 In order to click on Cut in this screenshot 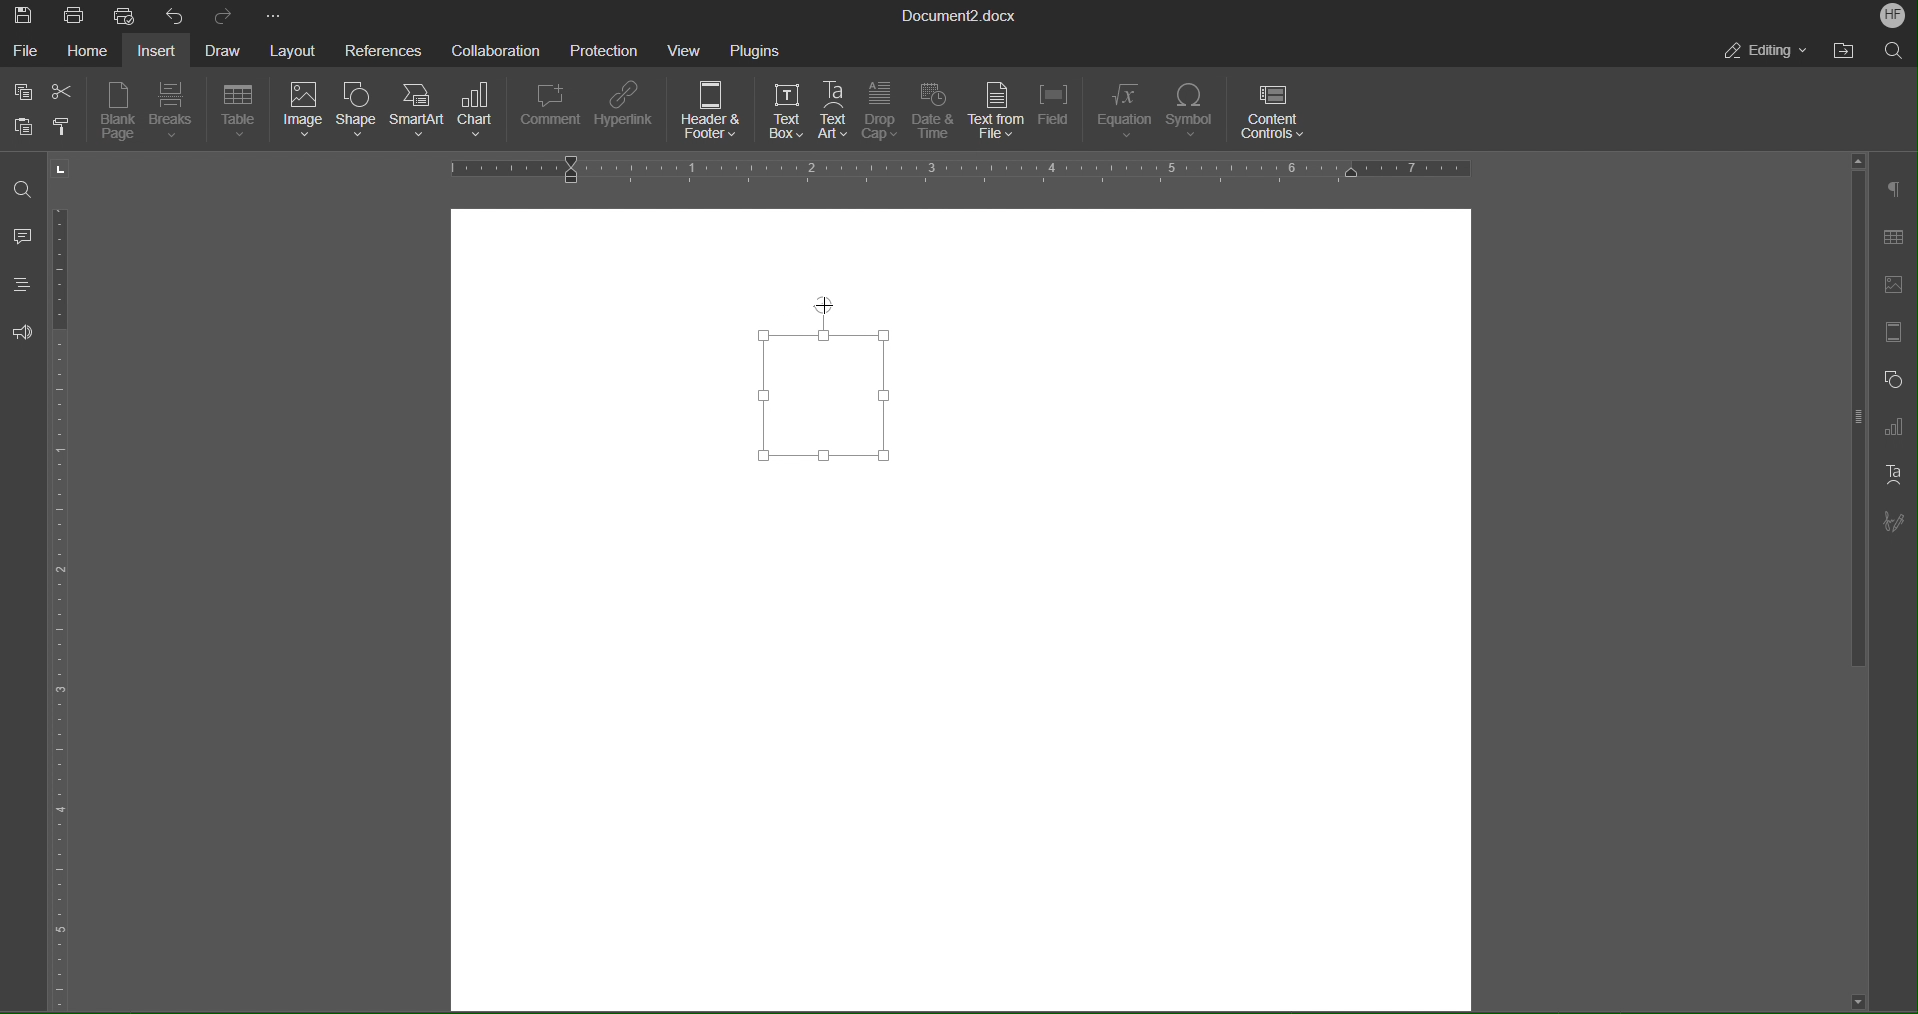, I will do `click(64, 87)`.